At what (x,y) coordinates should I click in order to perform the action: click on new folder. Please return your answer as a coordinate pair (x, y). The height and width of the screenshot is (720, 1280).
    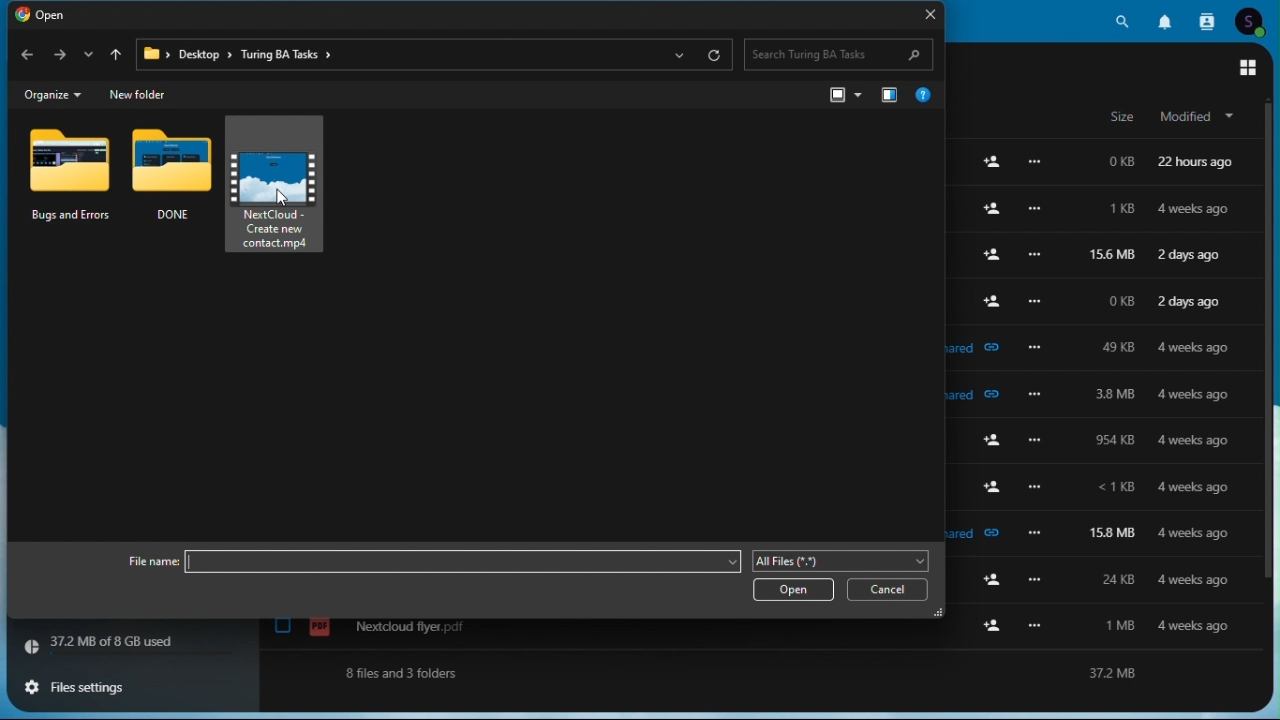
    Looking at the image, I should click on (142, 93).